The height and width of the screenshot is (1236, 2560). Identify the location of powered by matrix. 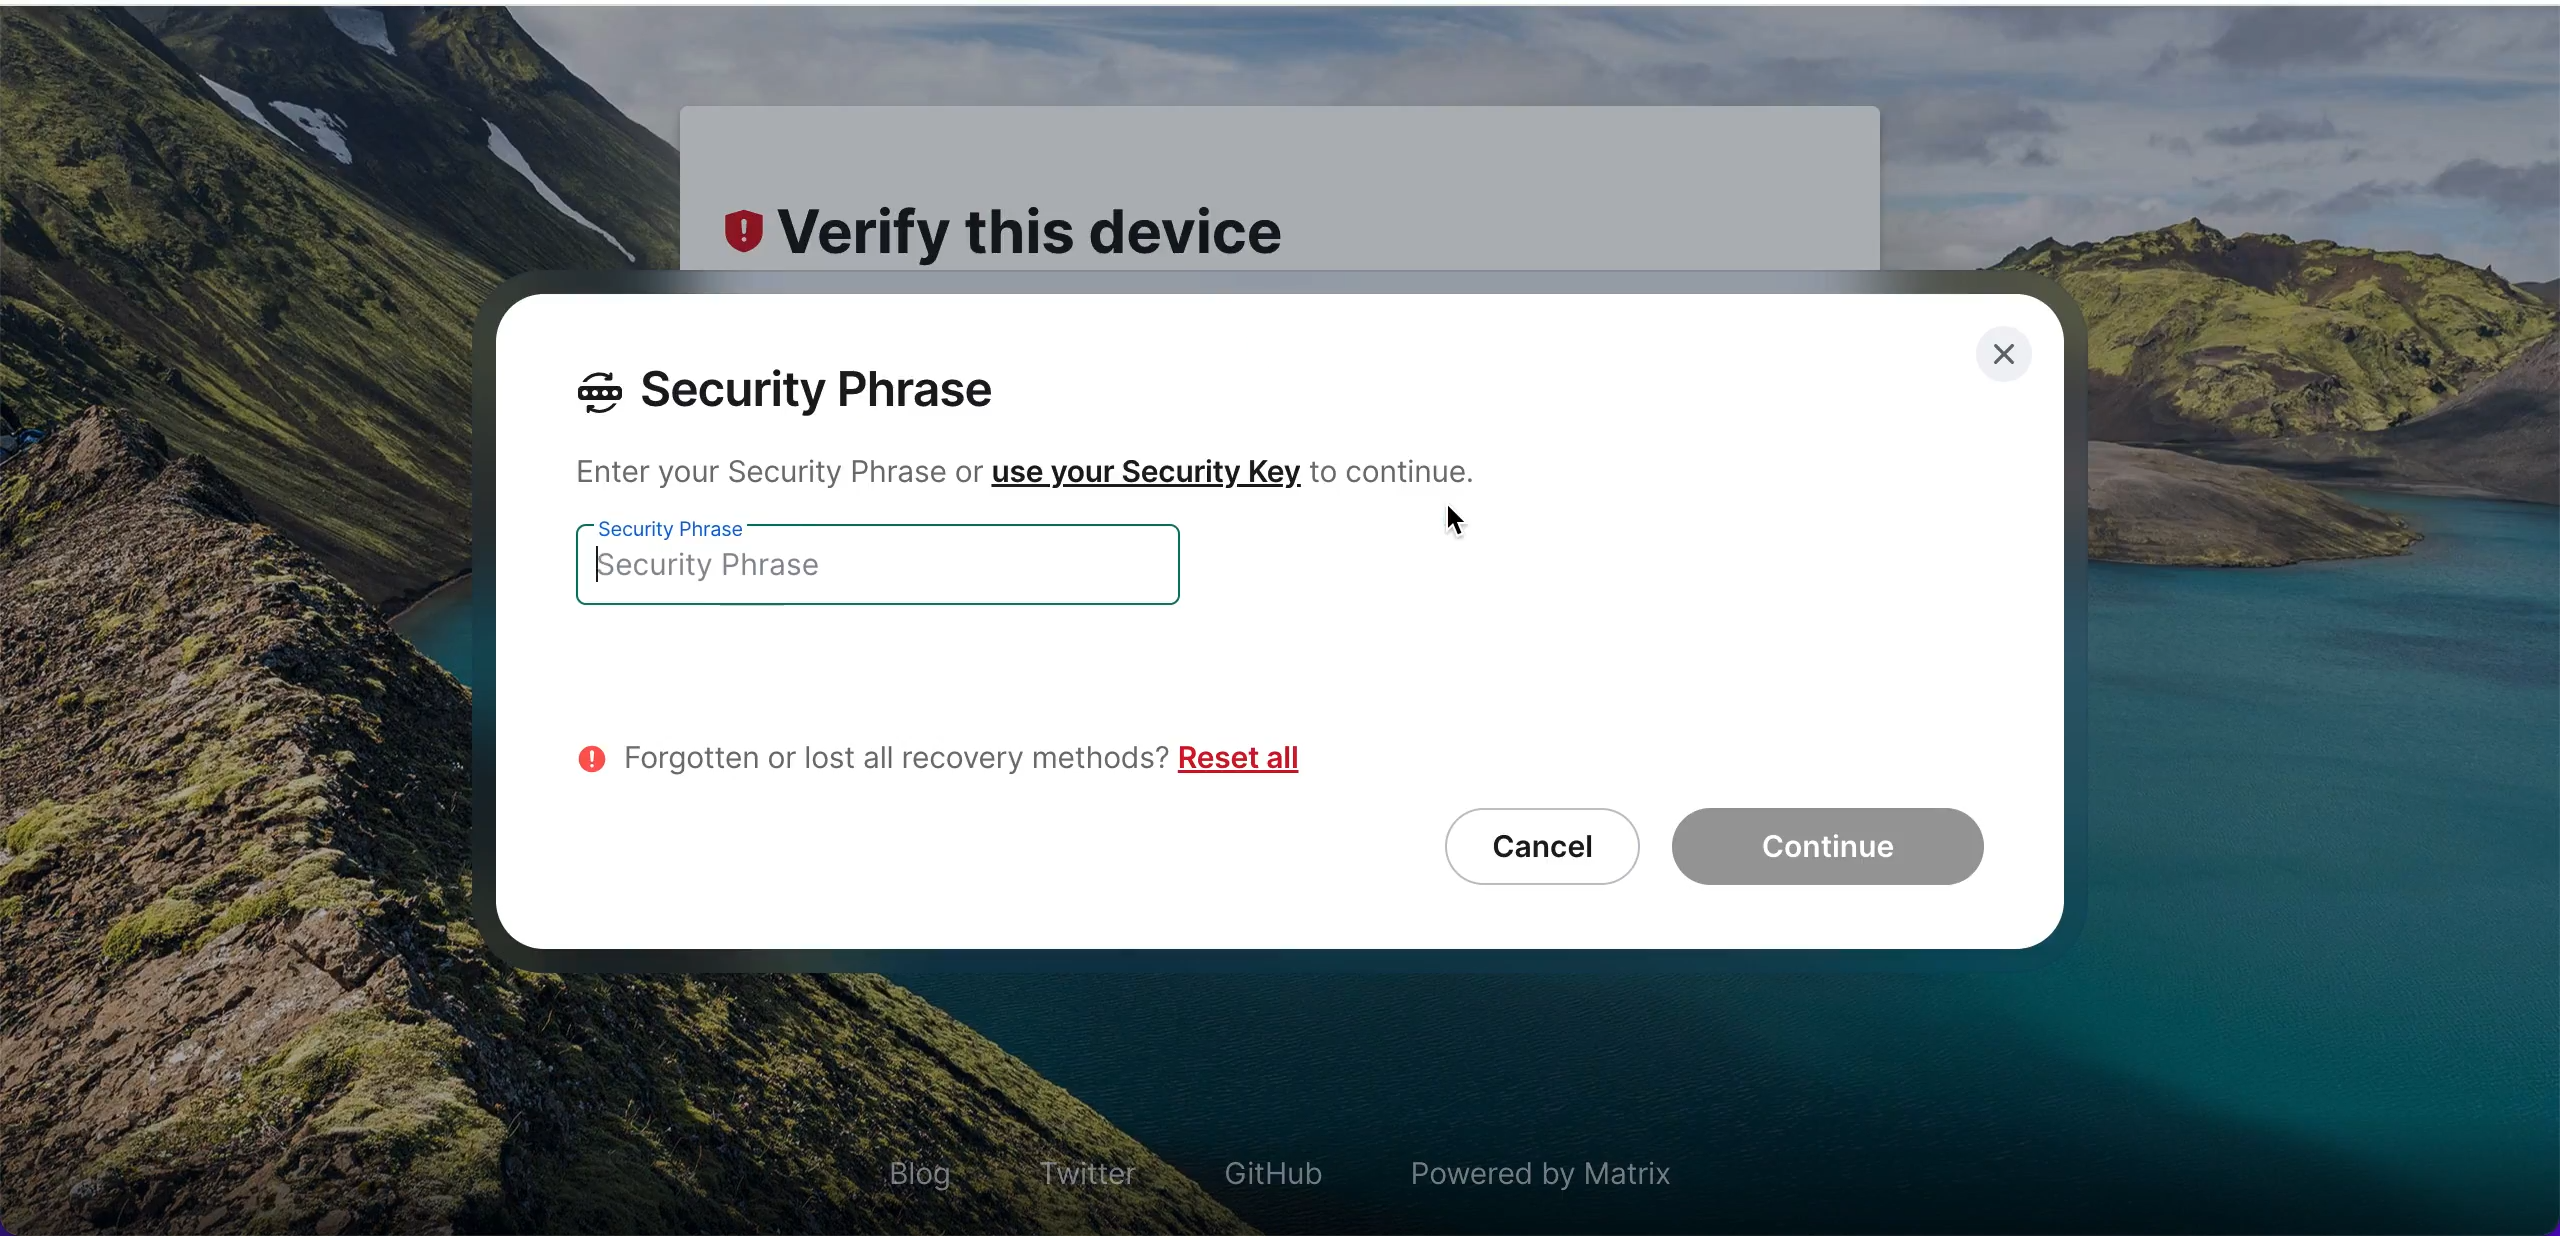
(1553, 1164).